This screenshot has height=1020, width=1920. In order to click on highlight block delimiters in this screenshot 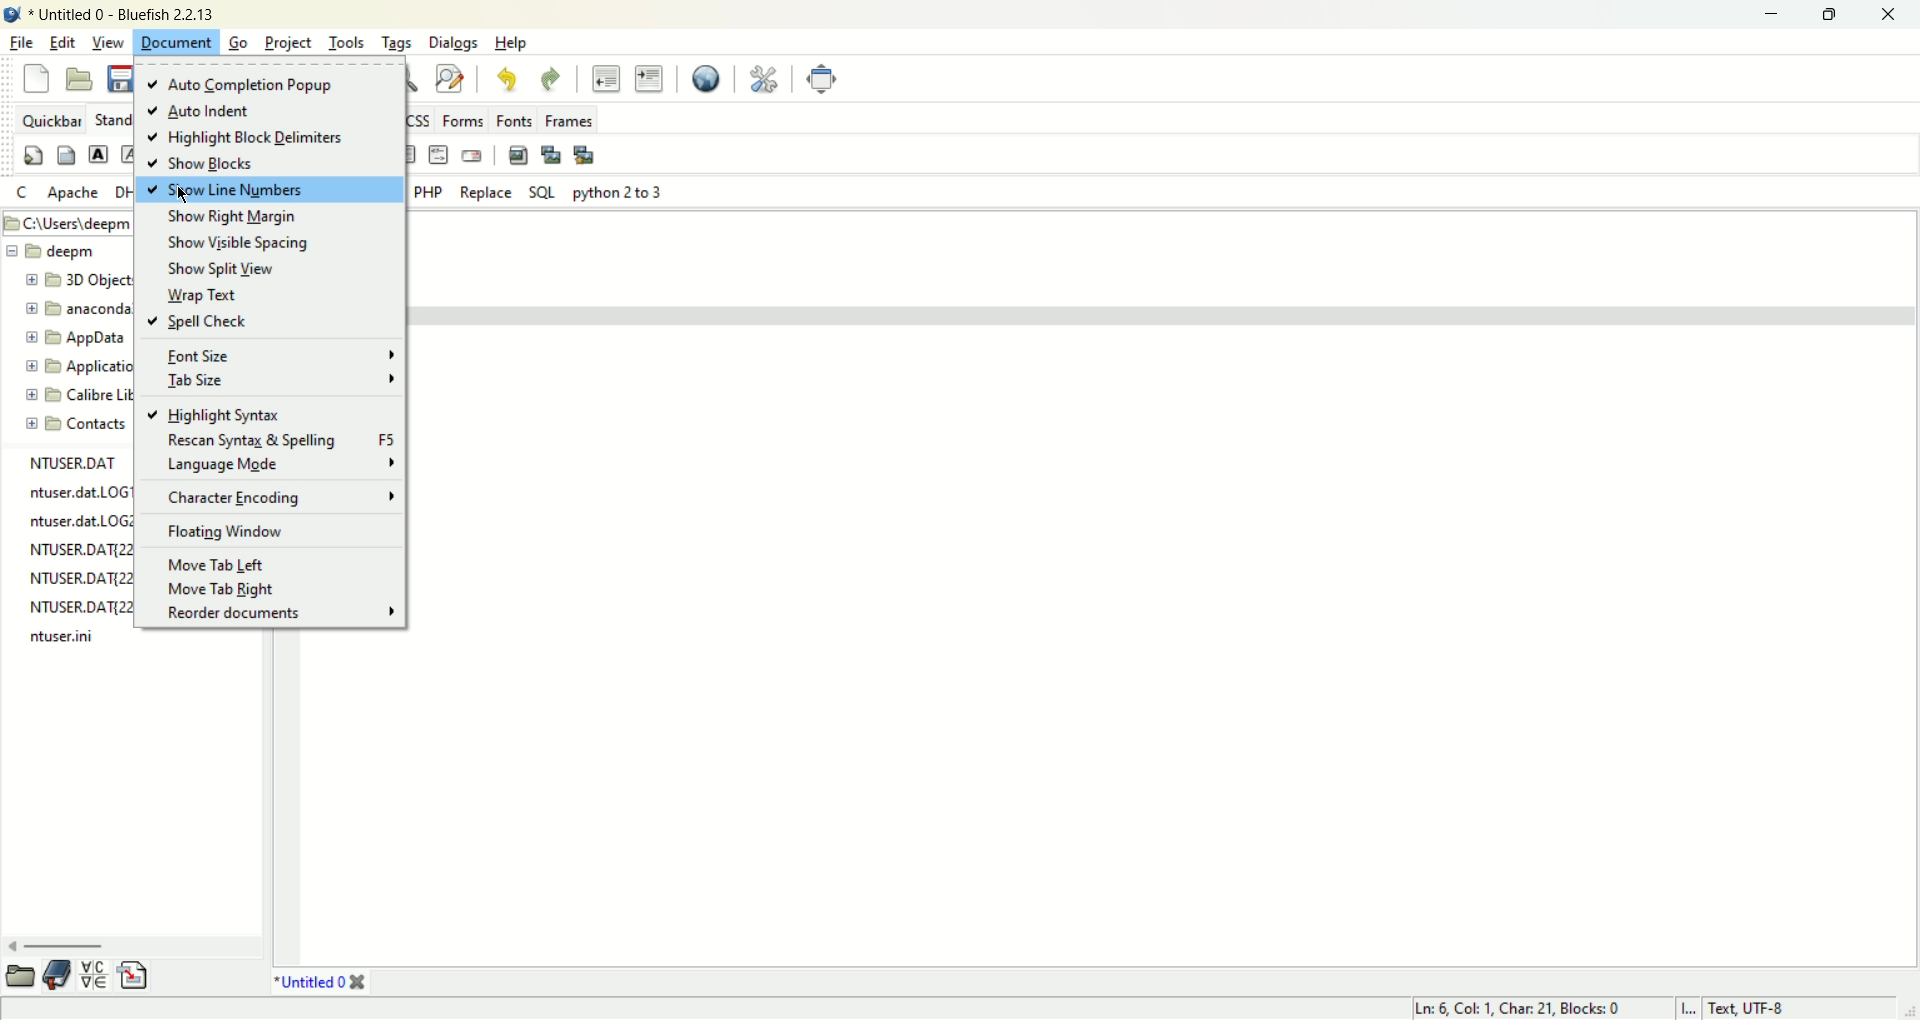, I will do `click(257, 140)`.